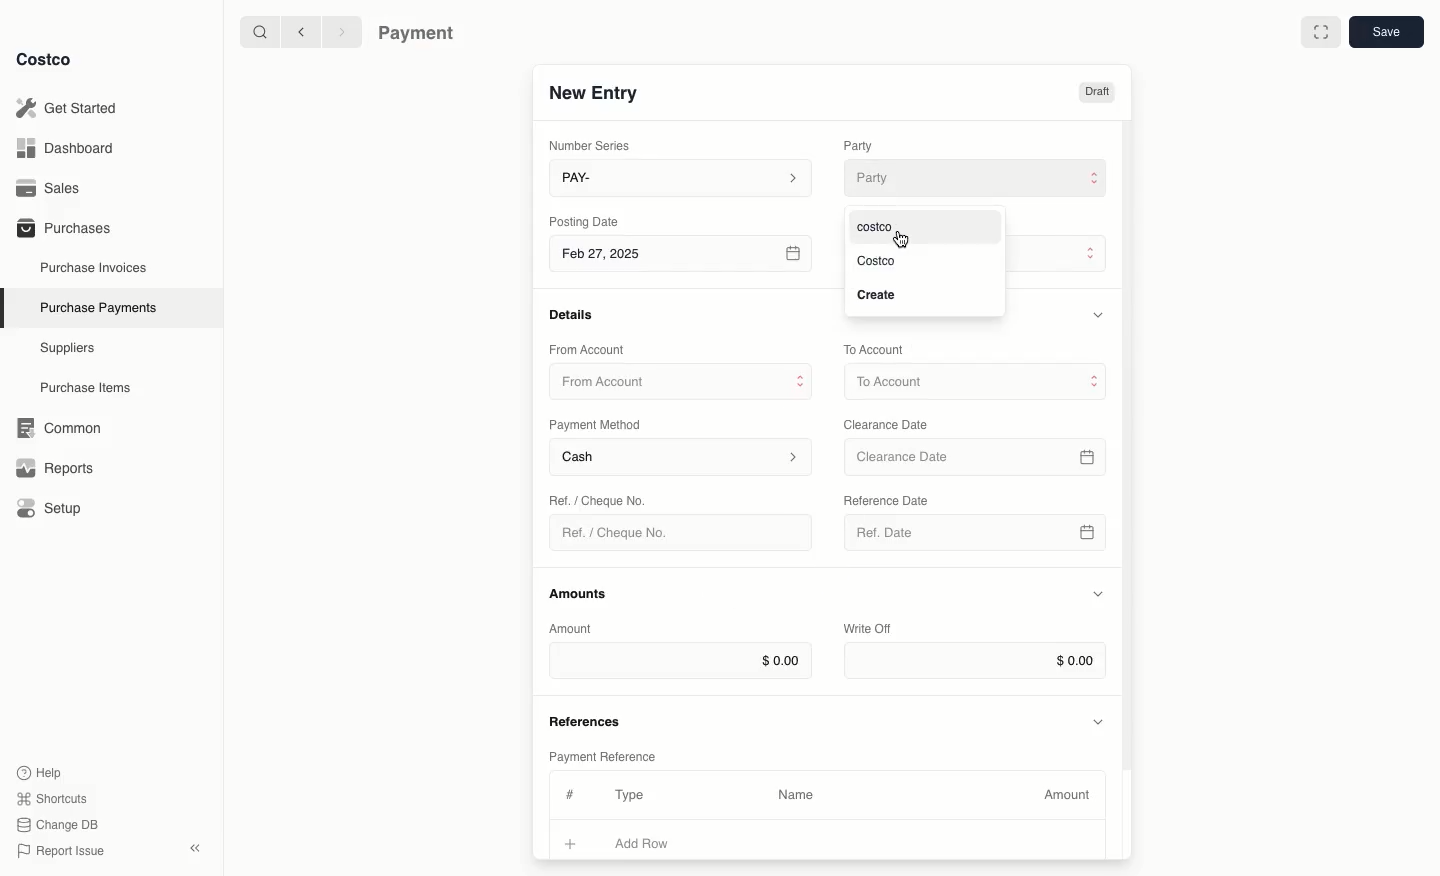 Image resolution: width=1440 pixels, height=876 pixels. What do you see at coordinates (634, 795) in the screenshot?
I see `Type` at bounding box center [634, 795].